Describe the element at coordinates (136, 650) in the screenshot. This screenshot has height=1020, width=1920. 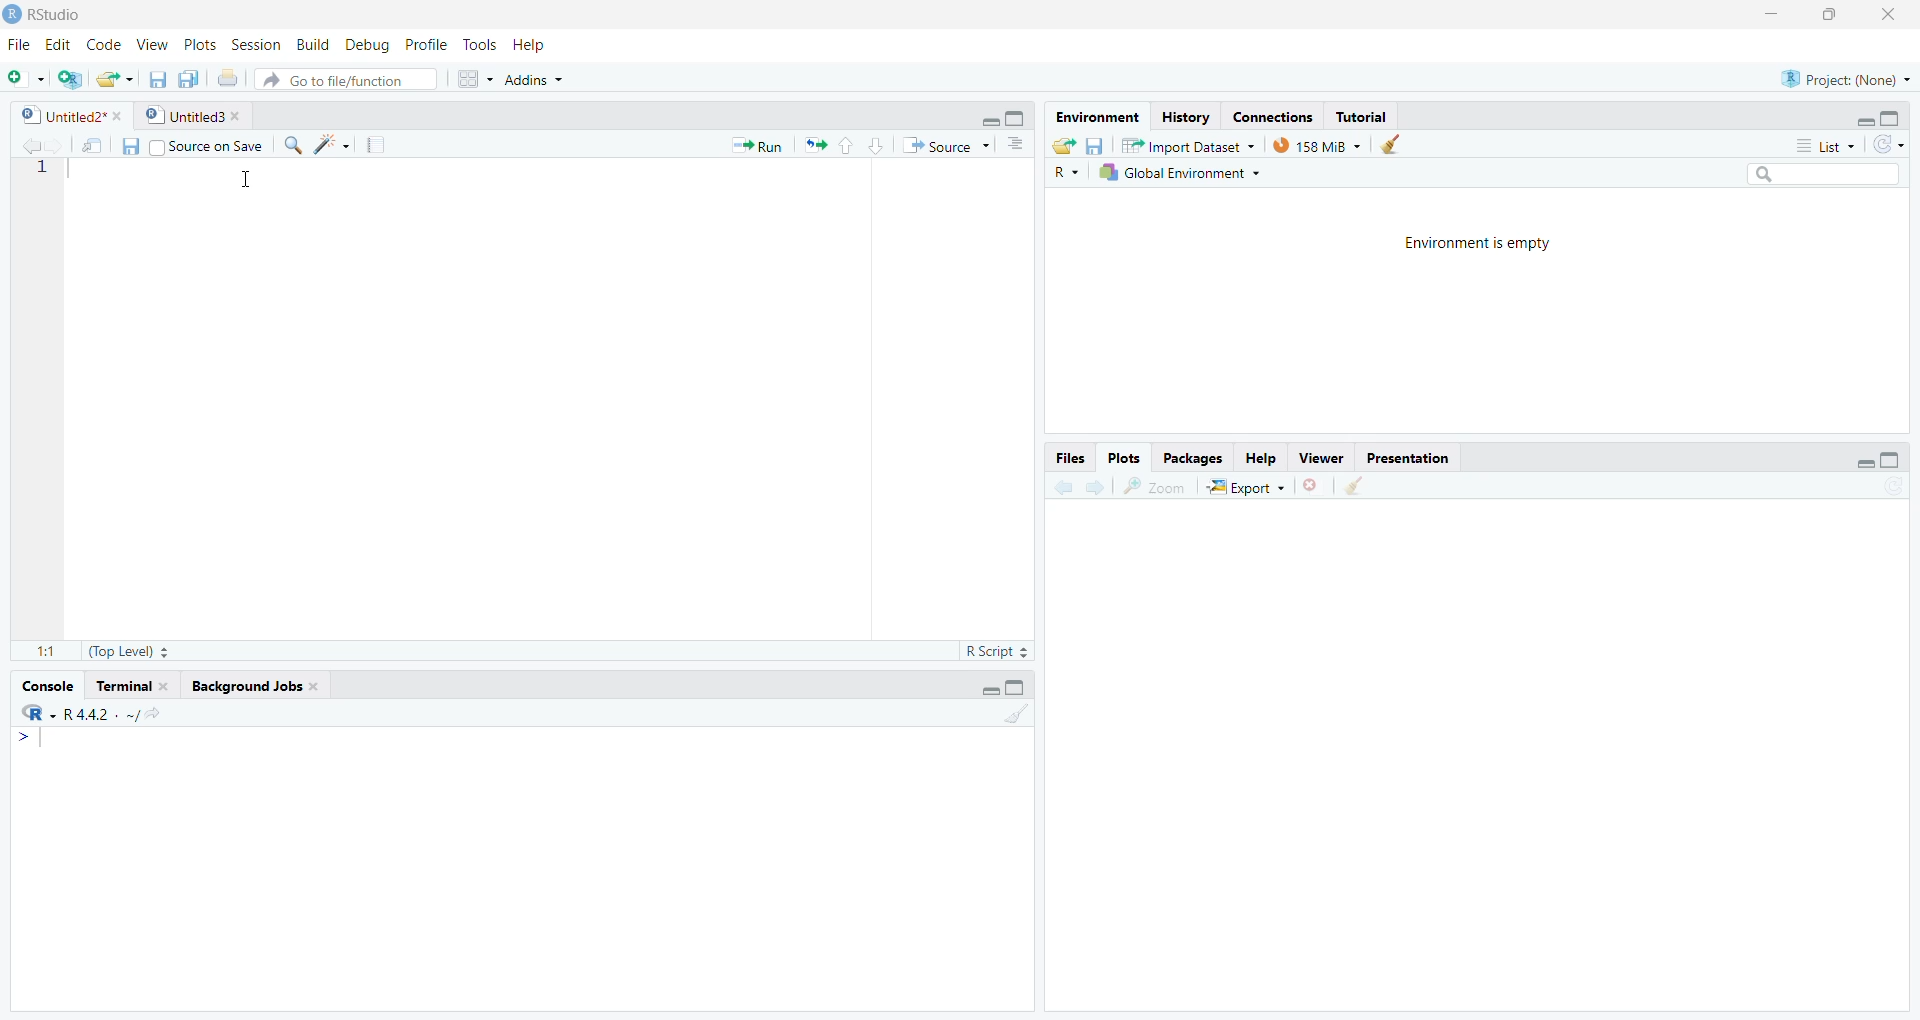
I see `(Top Level) ` at that location.